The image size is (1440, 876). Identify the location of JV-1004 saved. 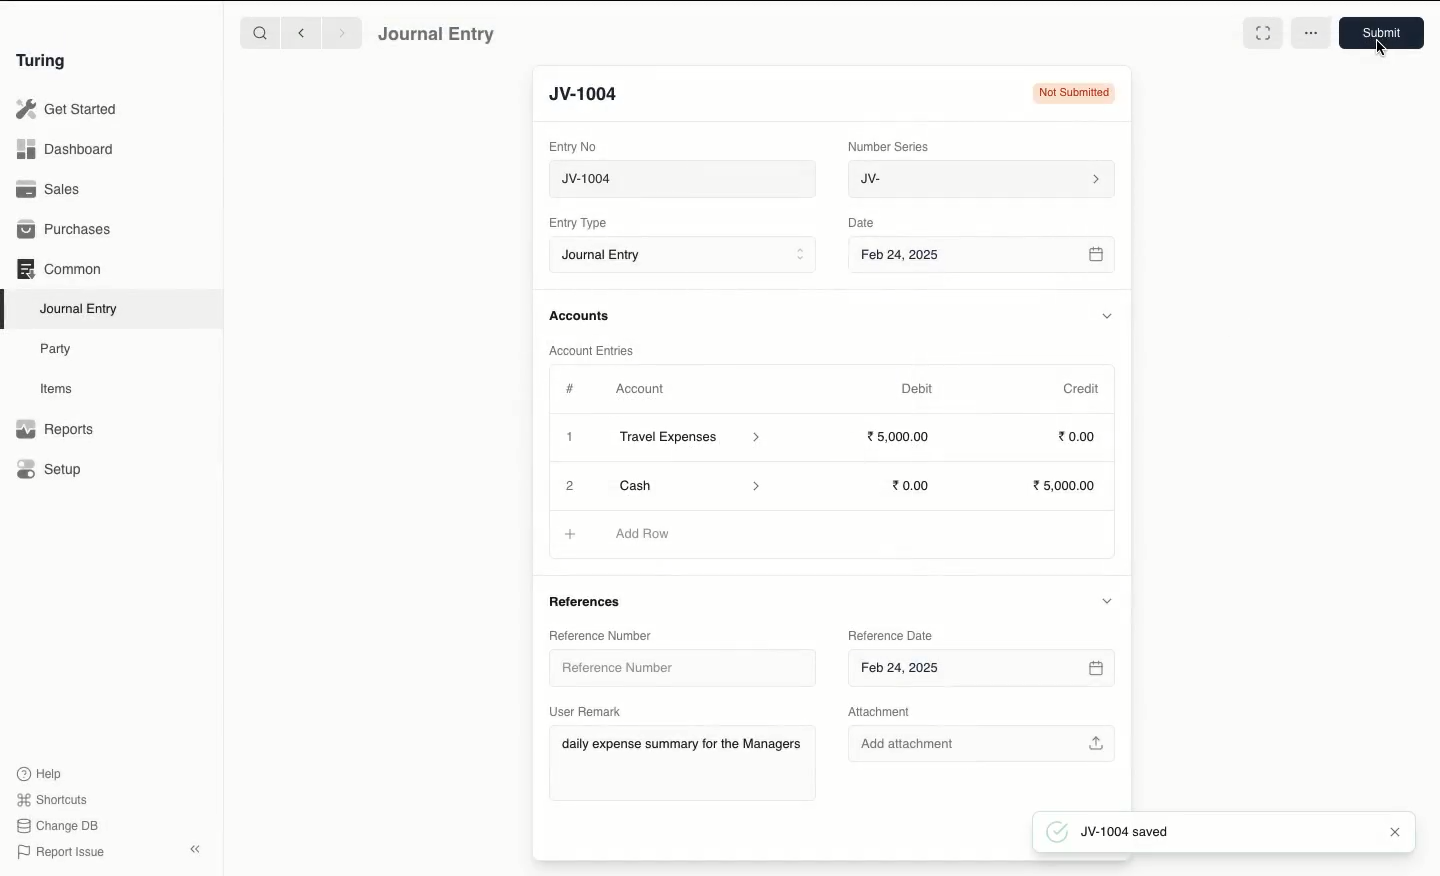
(1115, 833).